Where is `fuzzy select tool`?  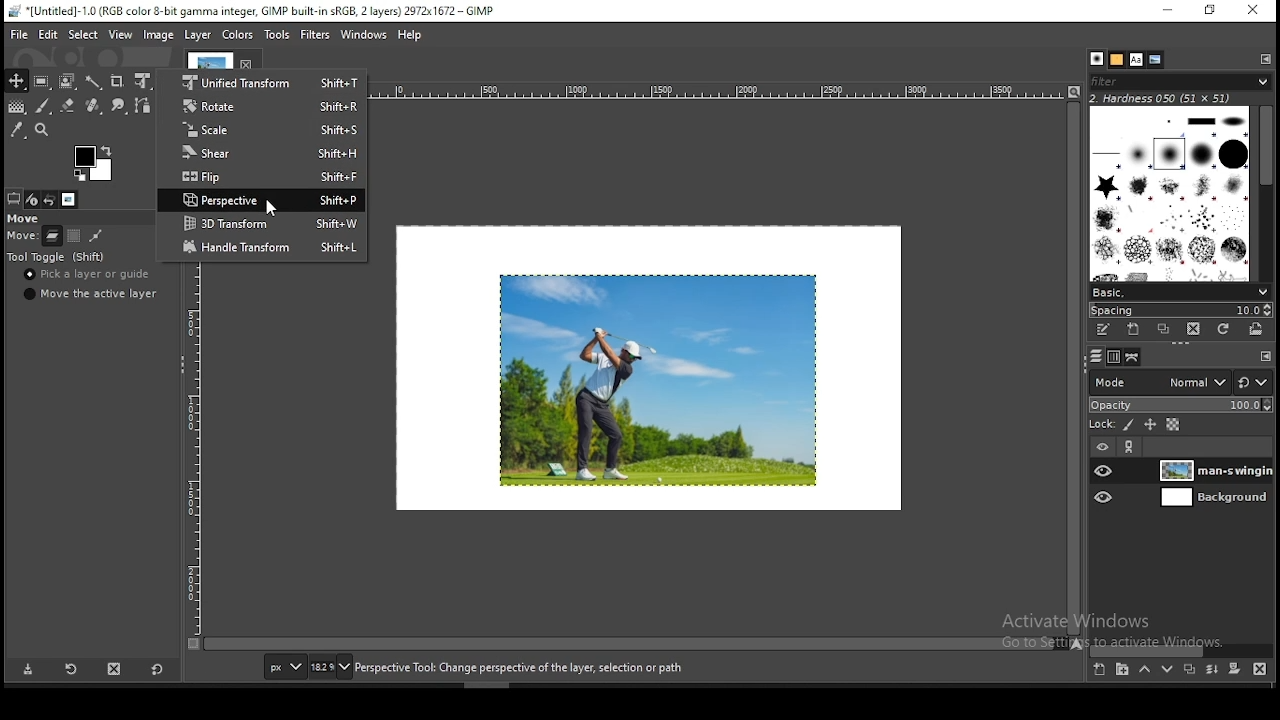 fuzzy select tool is located at coordinates (95, 83).